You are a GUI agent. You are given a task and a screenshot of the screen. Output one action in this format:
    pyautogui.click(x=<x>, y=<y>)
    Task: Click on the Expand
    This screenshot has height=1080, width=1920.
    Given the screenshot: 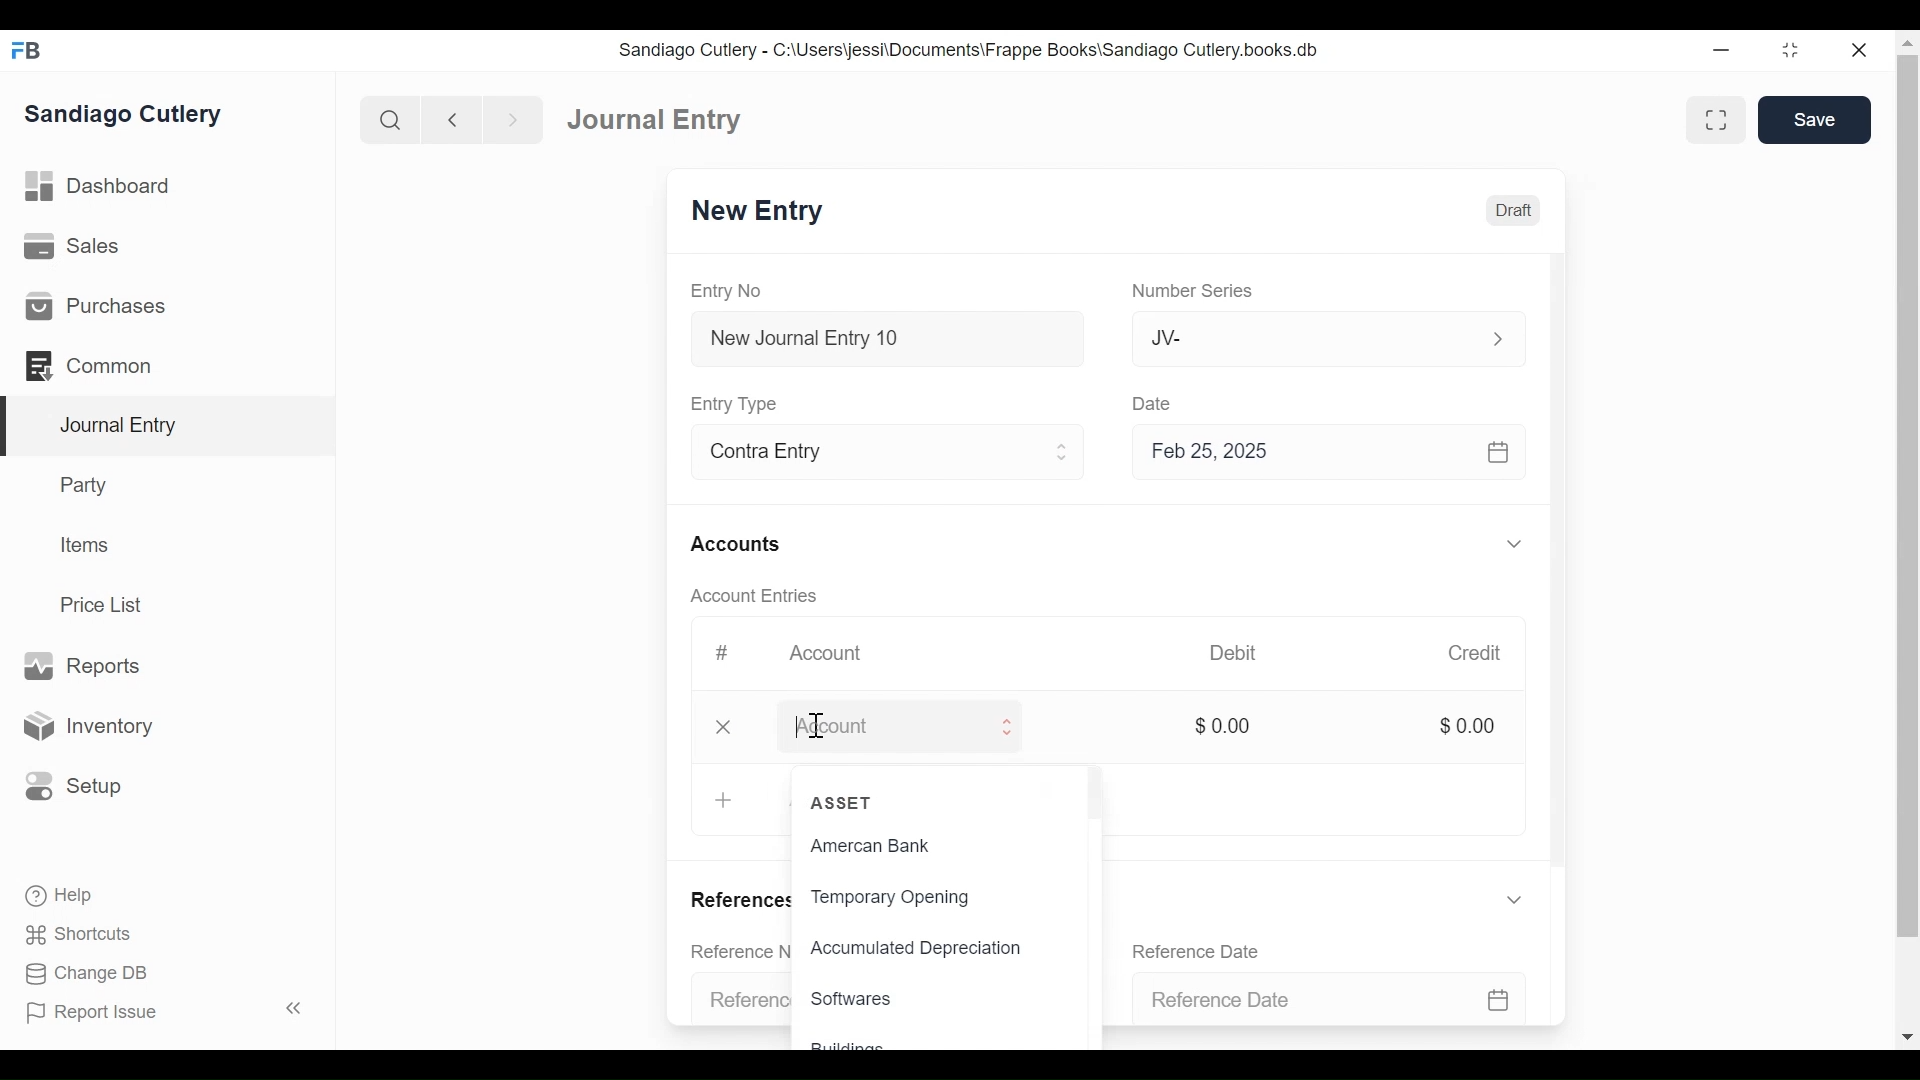 What is the action you would take?
    pyautogui.click(x=1020, y=728)
    